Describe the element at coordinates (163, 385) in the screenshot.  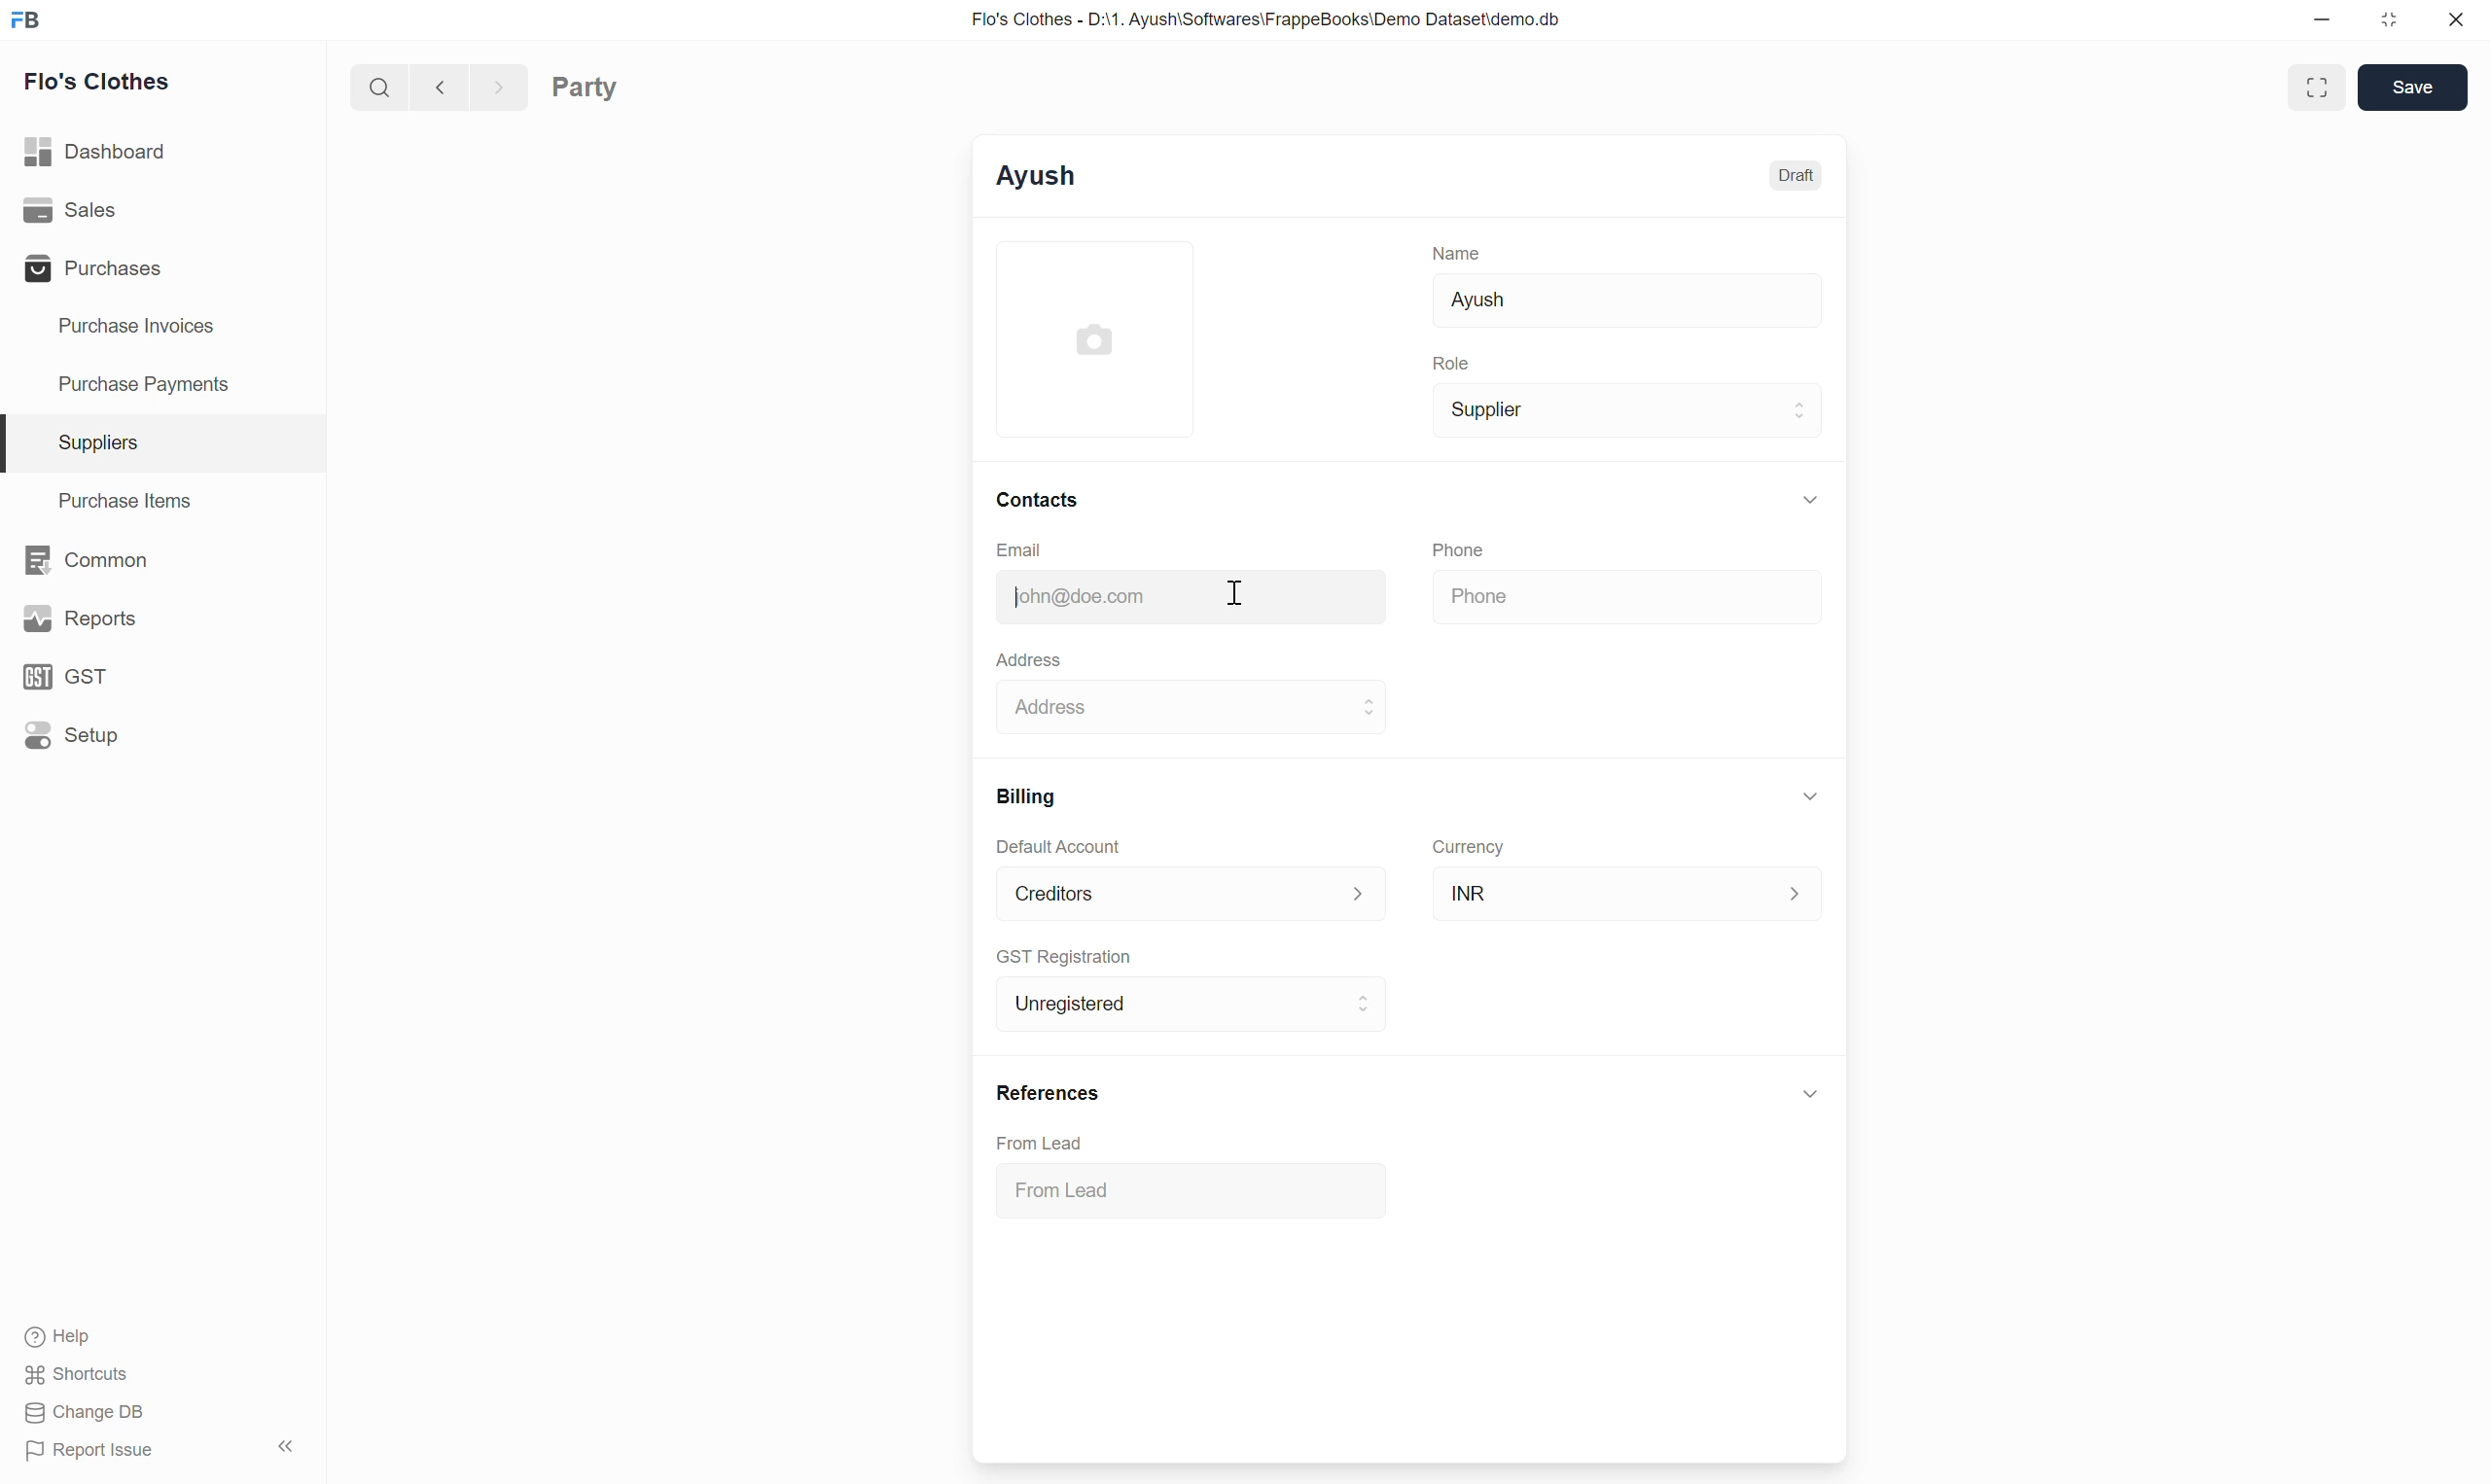
I see `Purchase Payments` at that location.